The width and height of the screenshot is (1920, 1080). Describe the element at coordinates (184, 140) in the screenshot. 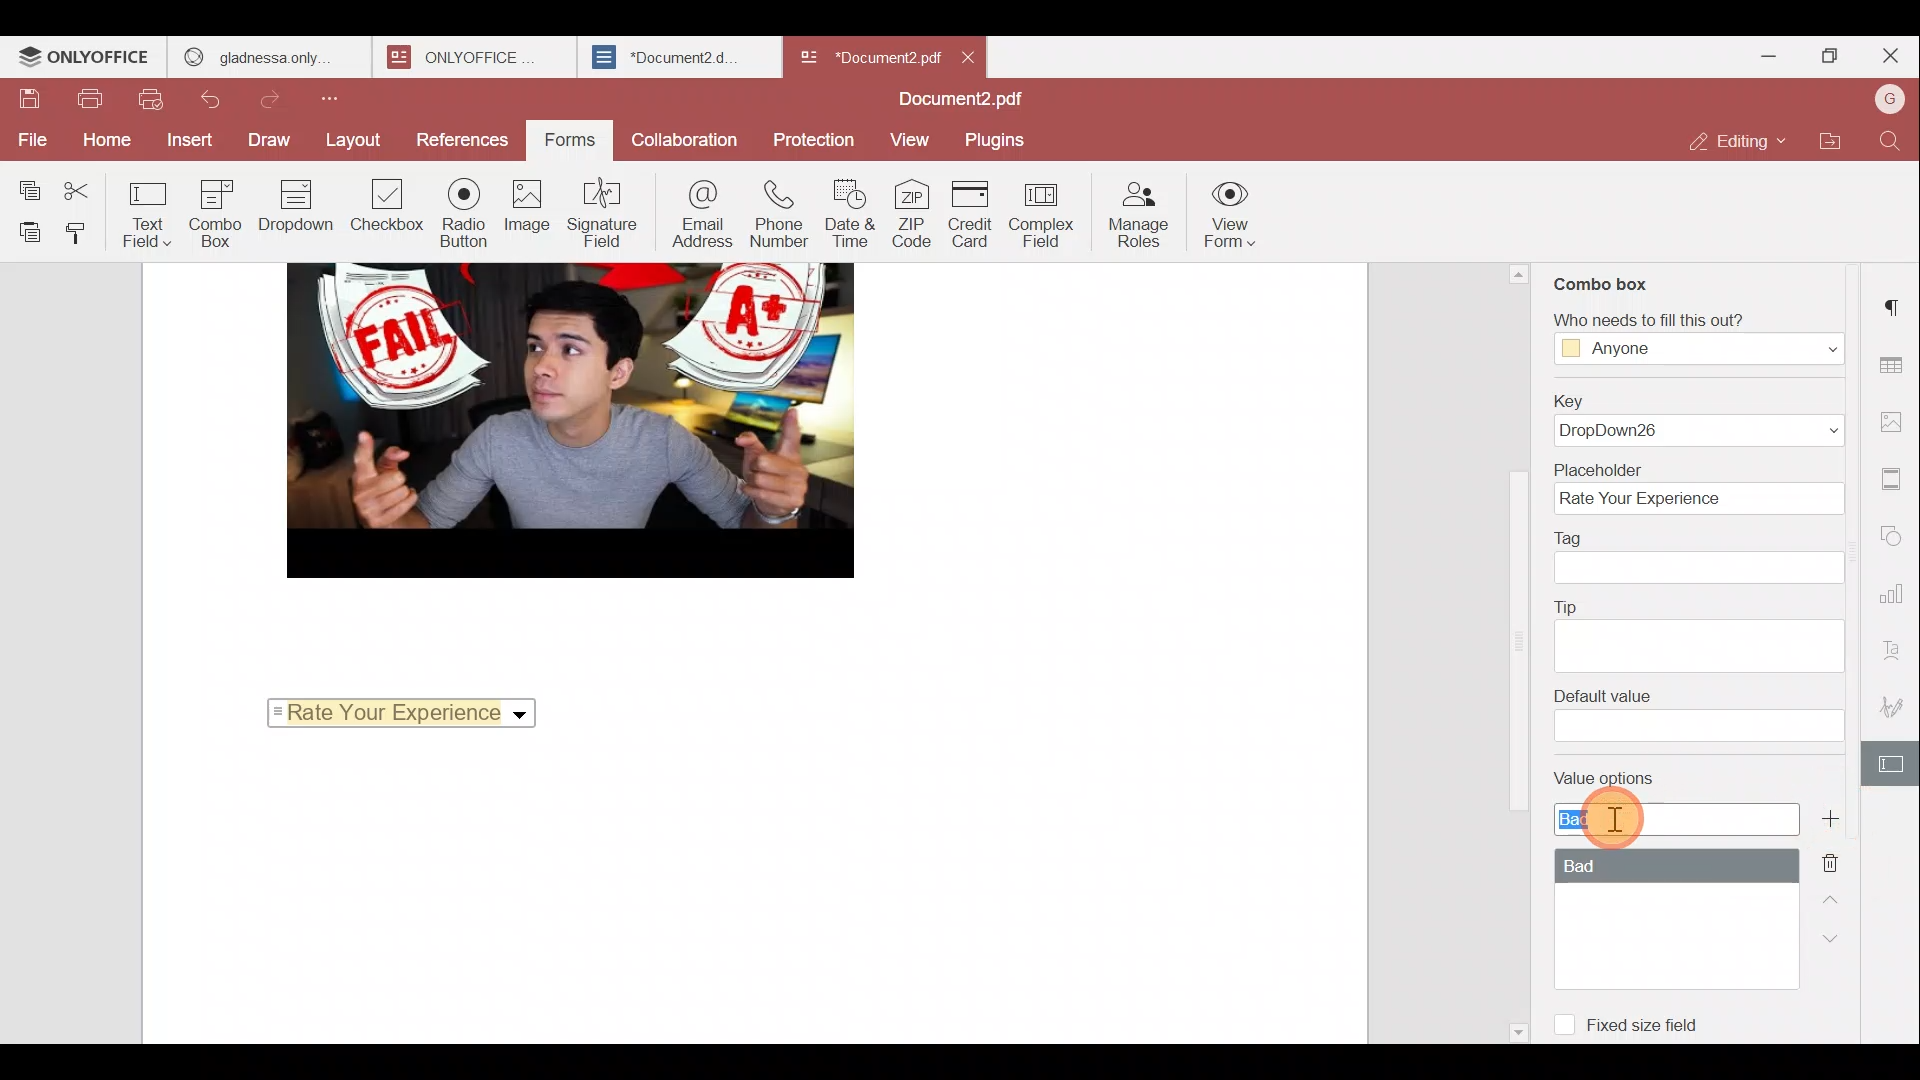

I see `Insert` at that location.